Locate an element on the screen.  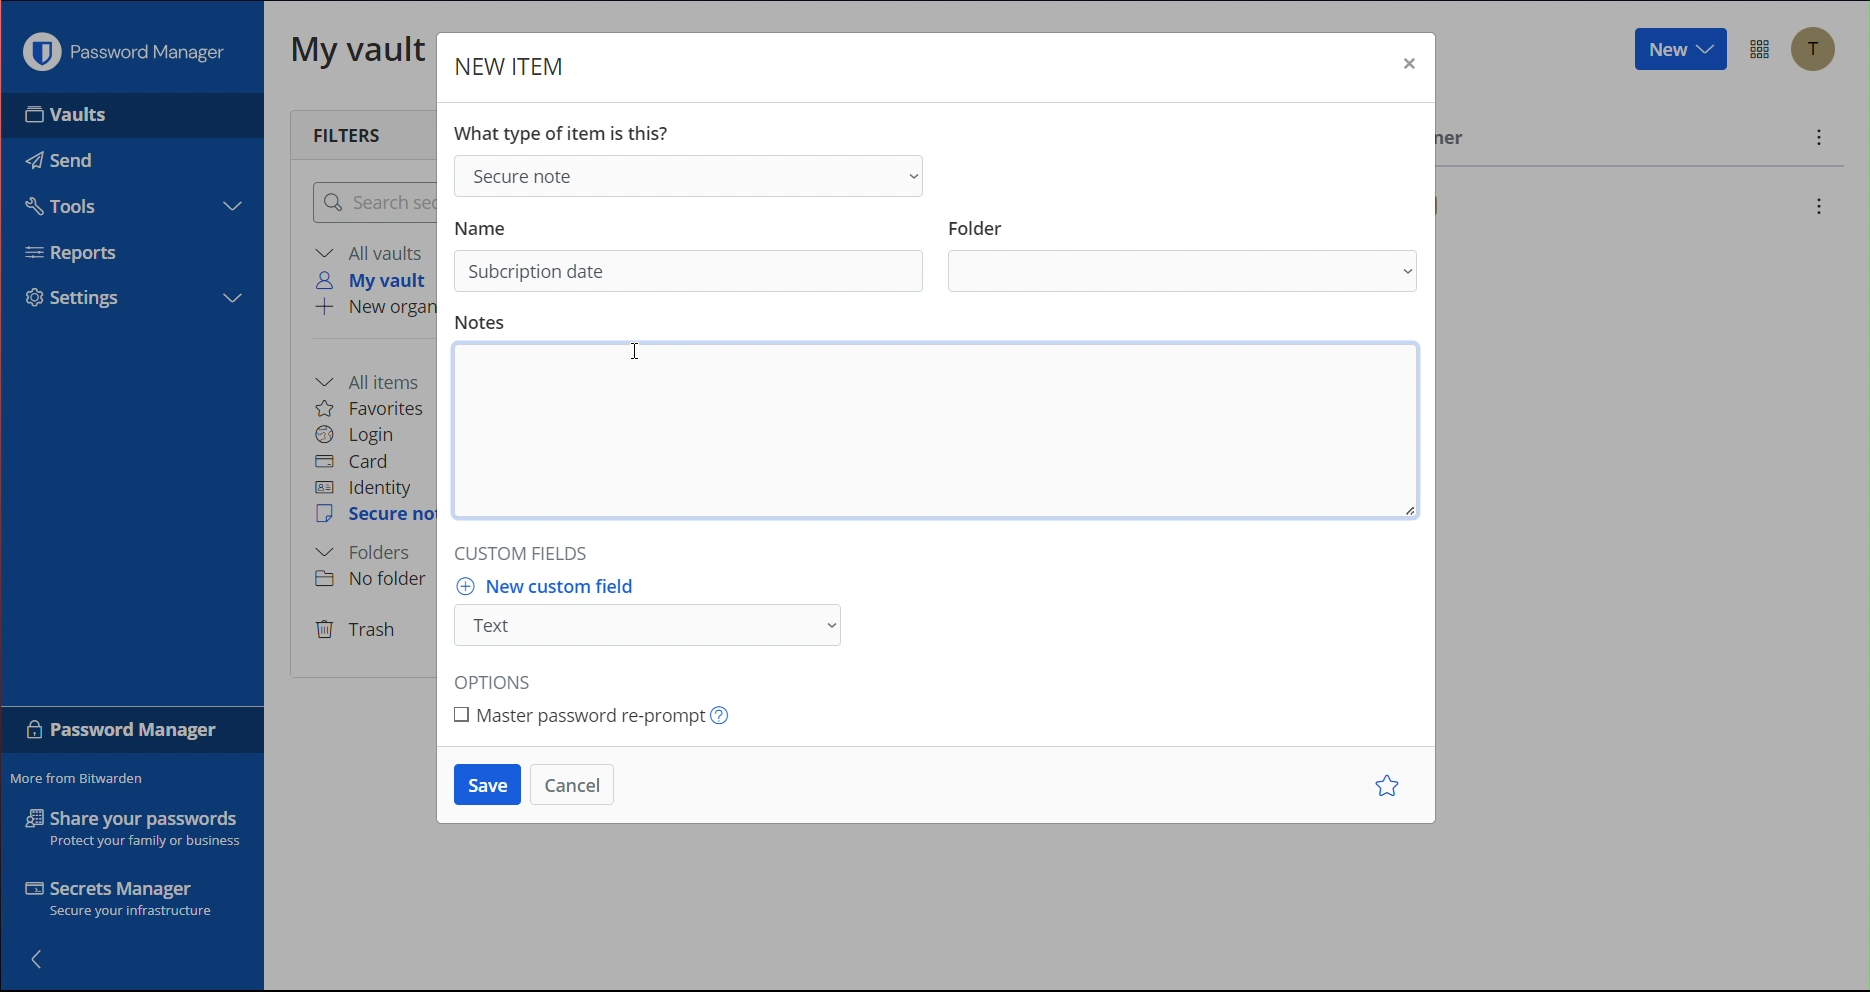
Star is located at coordinates (1391, 787).